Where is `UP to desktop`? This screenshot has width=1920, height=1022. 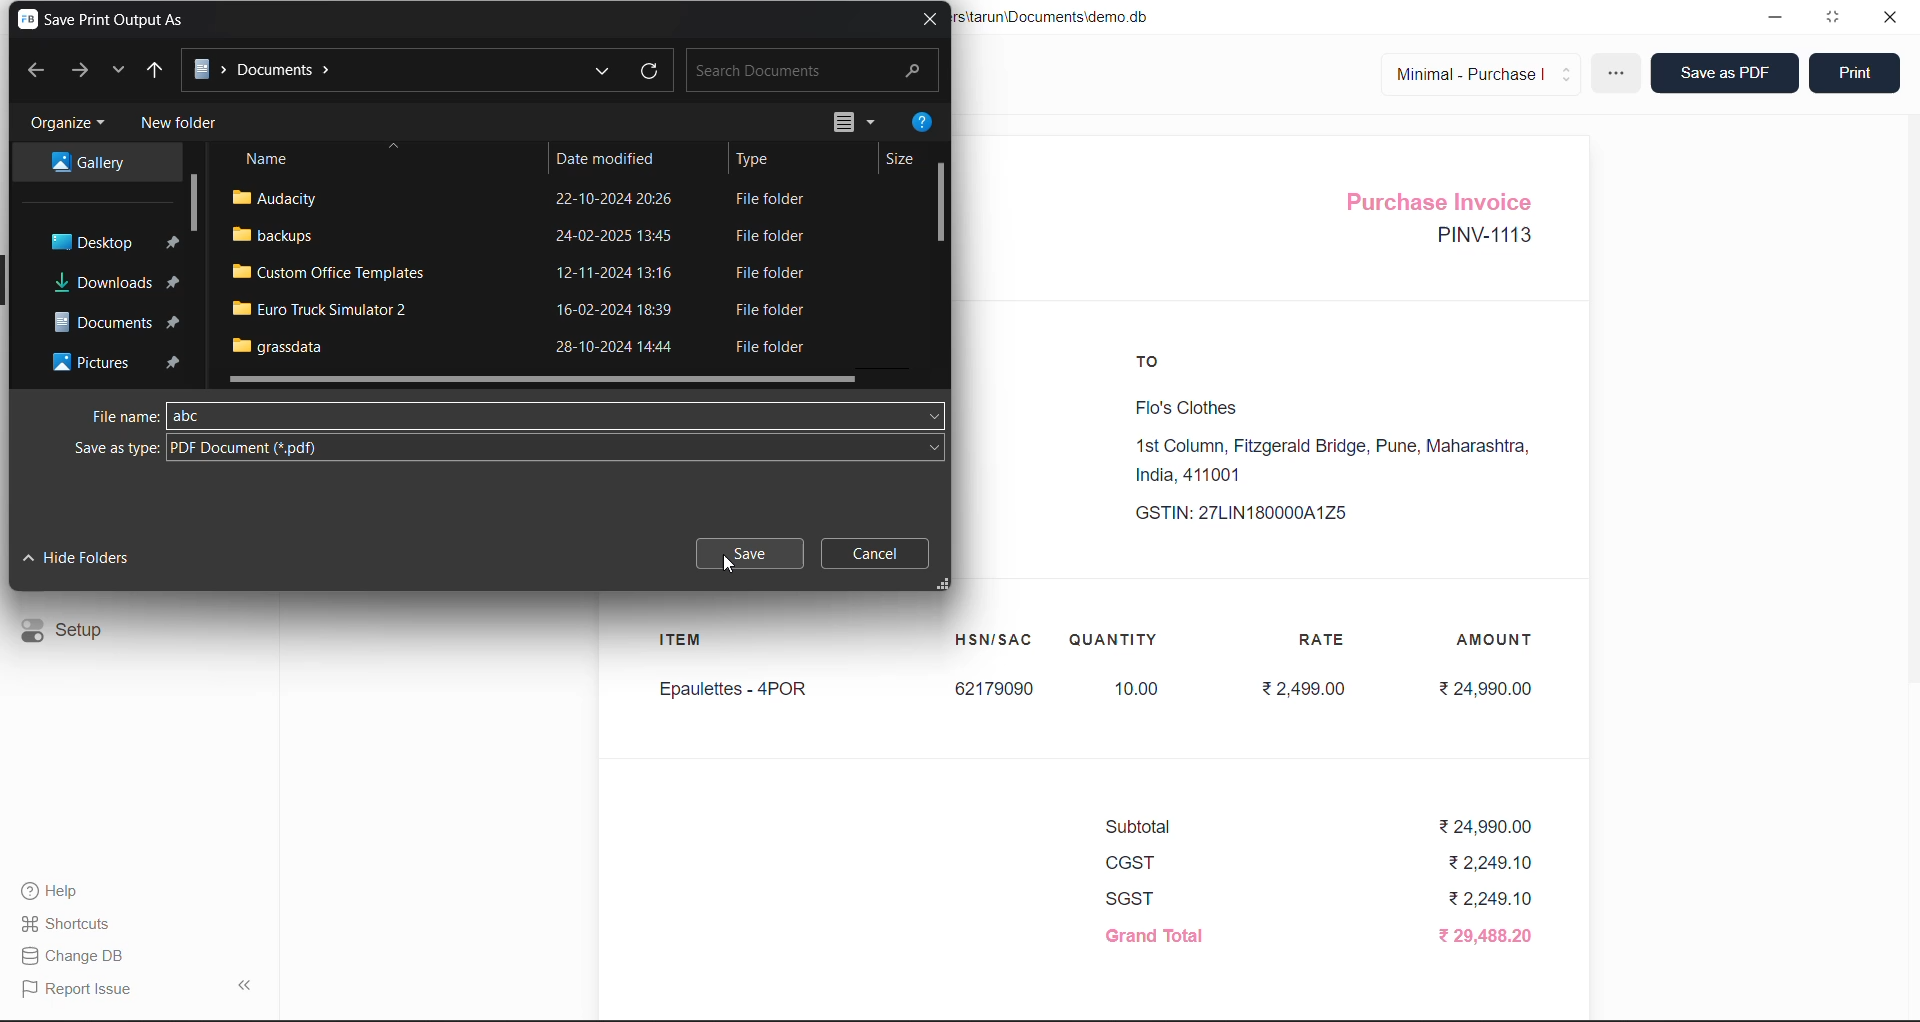
UP to desktop is located at coordinates (160, 68).